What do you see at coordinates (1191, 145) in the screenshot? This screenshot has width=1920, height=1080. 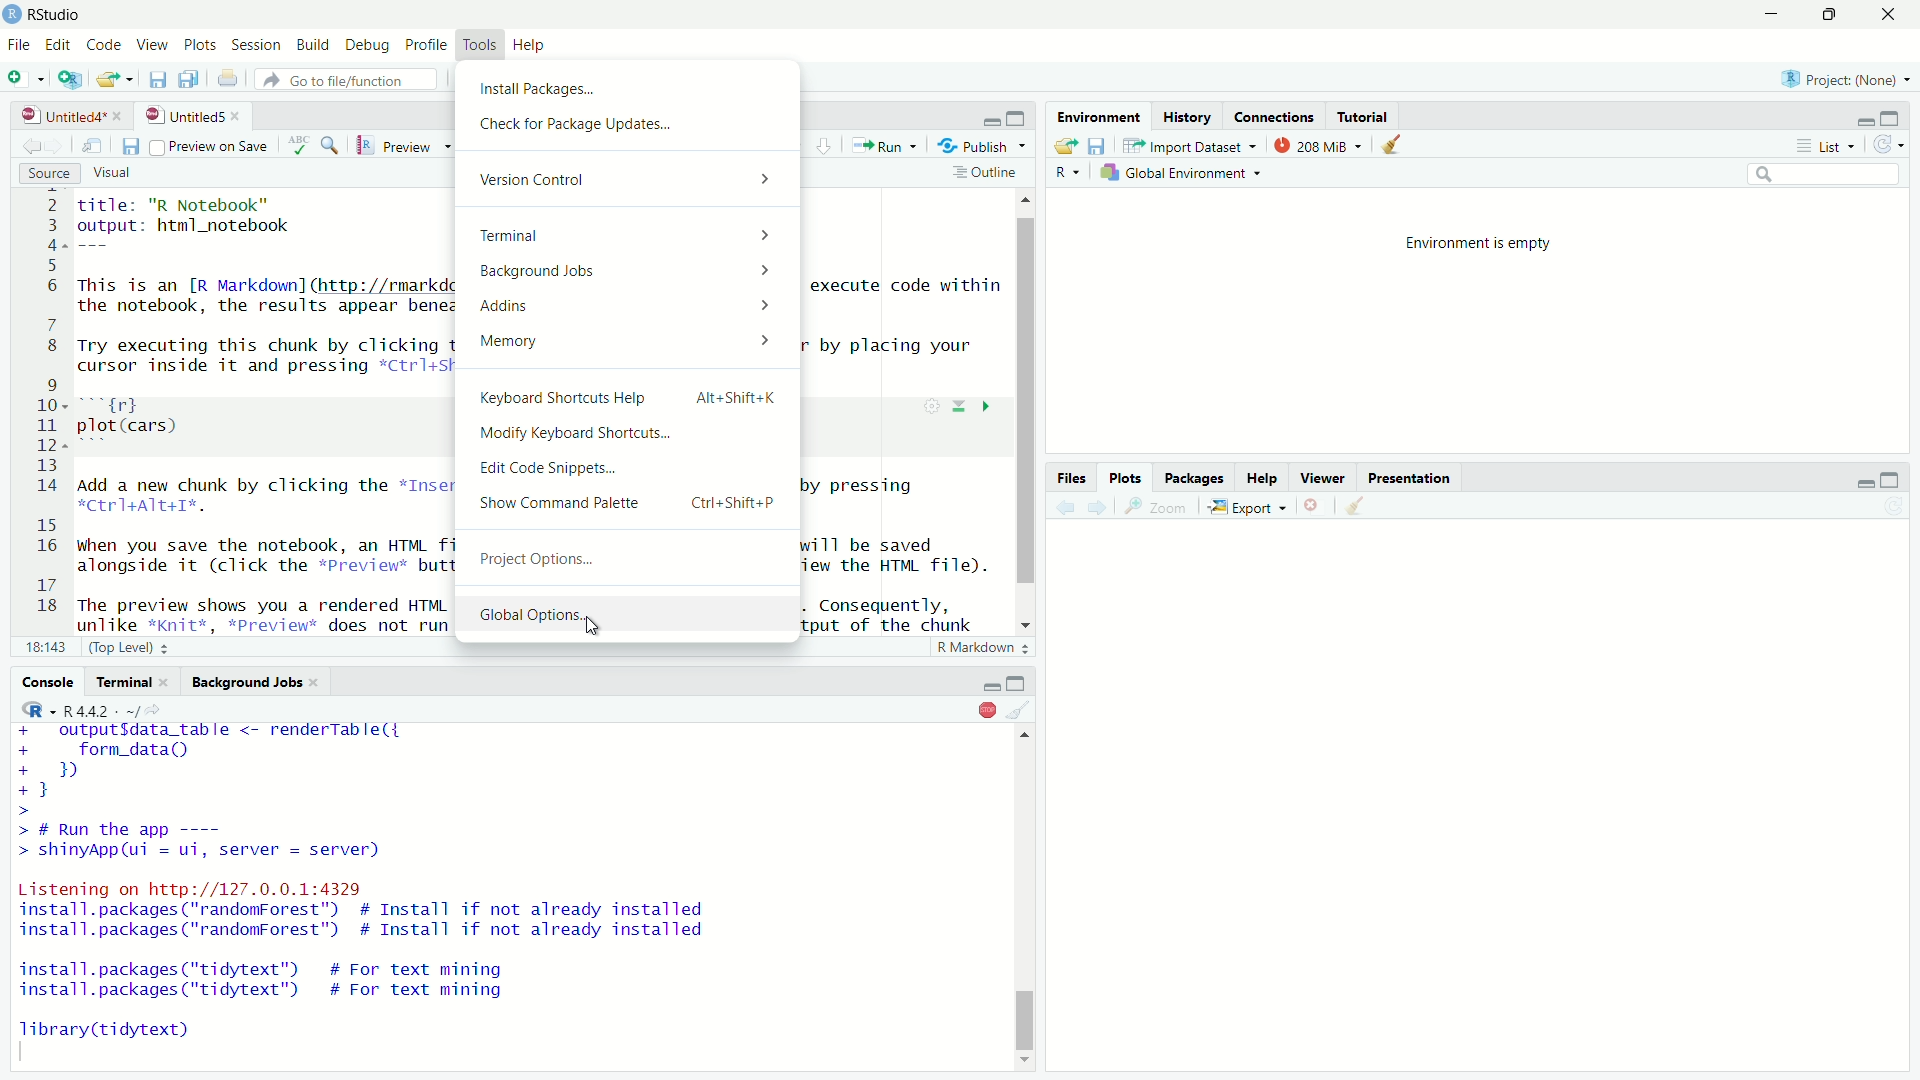 I see `Import Dataset ` at bounding box center [1191, 145].